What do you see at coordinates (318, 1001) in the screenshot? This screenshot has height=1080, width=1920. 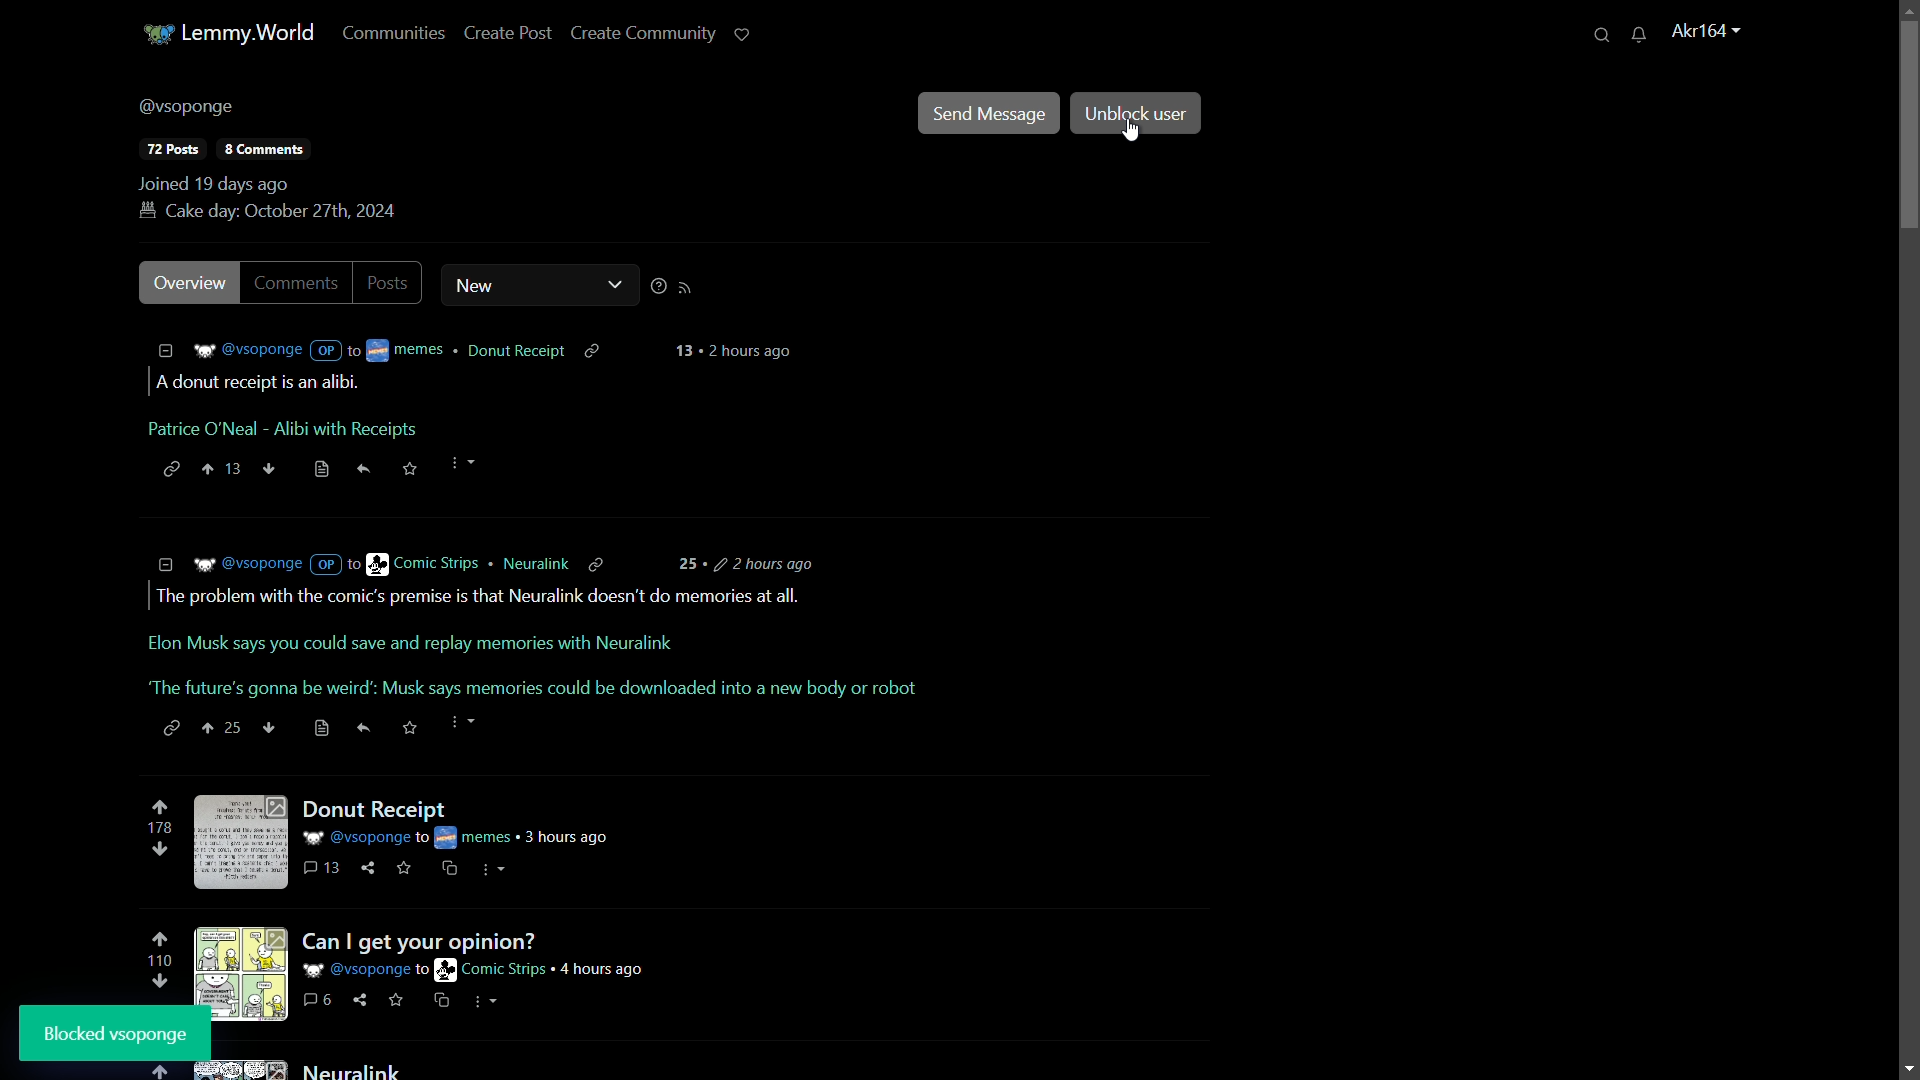 I see `comments` at bounding box center [318, 1001].